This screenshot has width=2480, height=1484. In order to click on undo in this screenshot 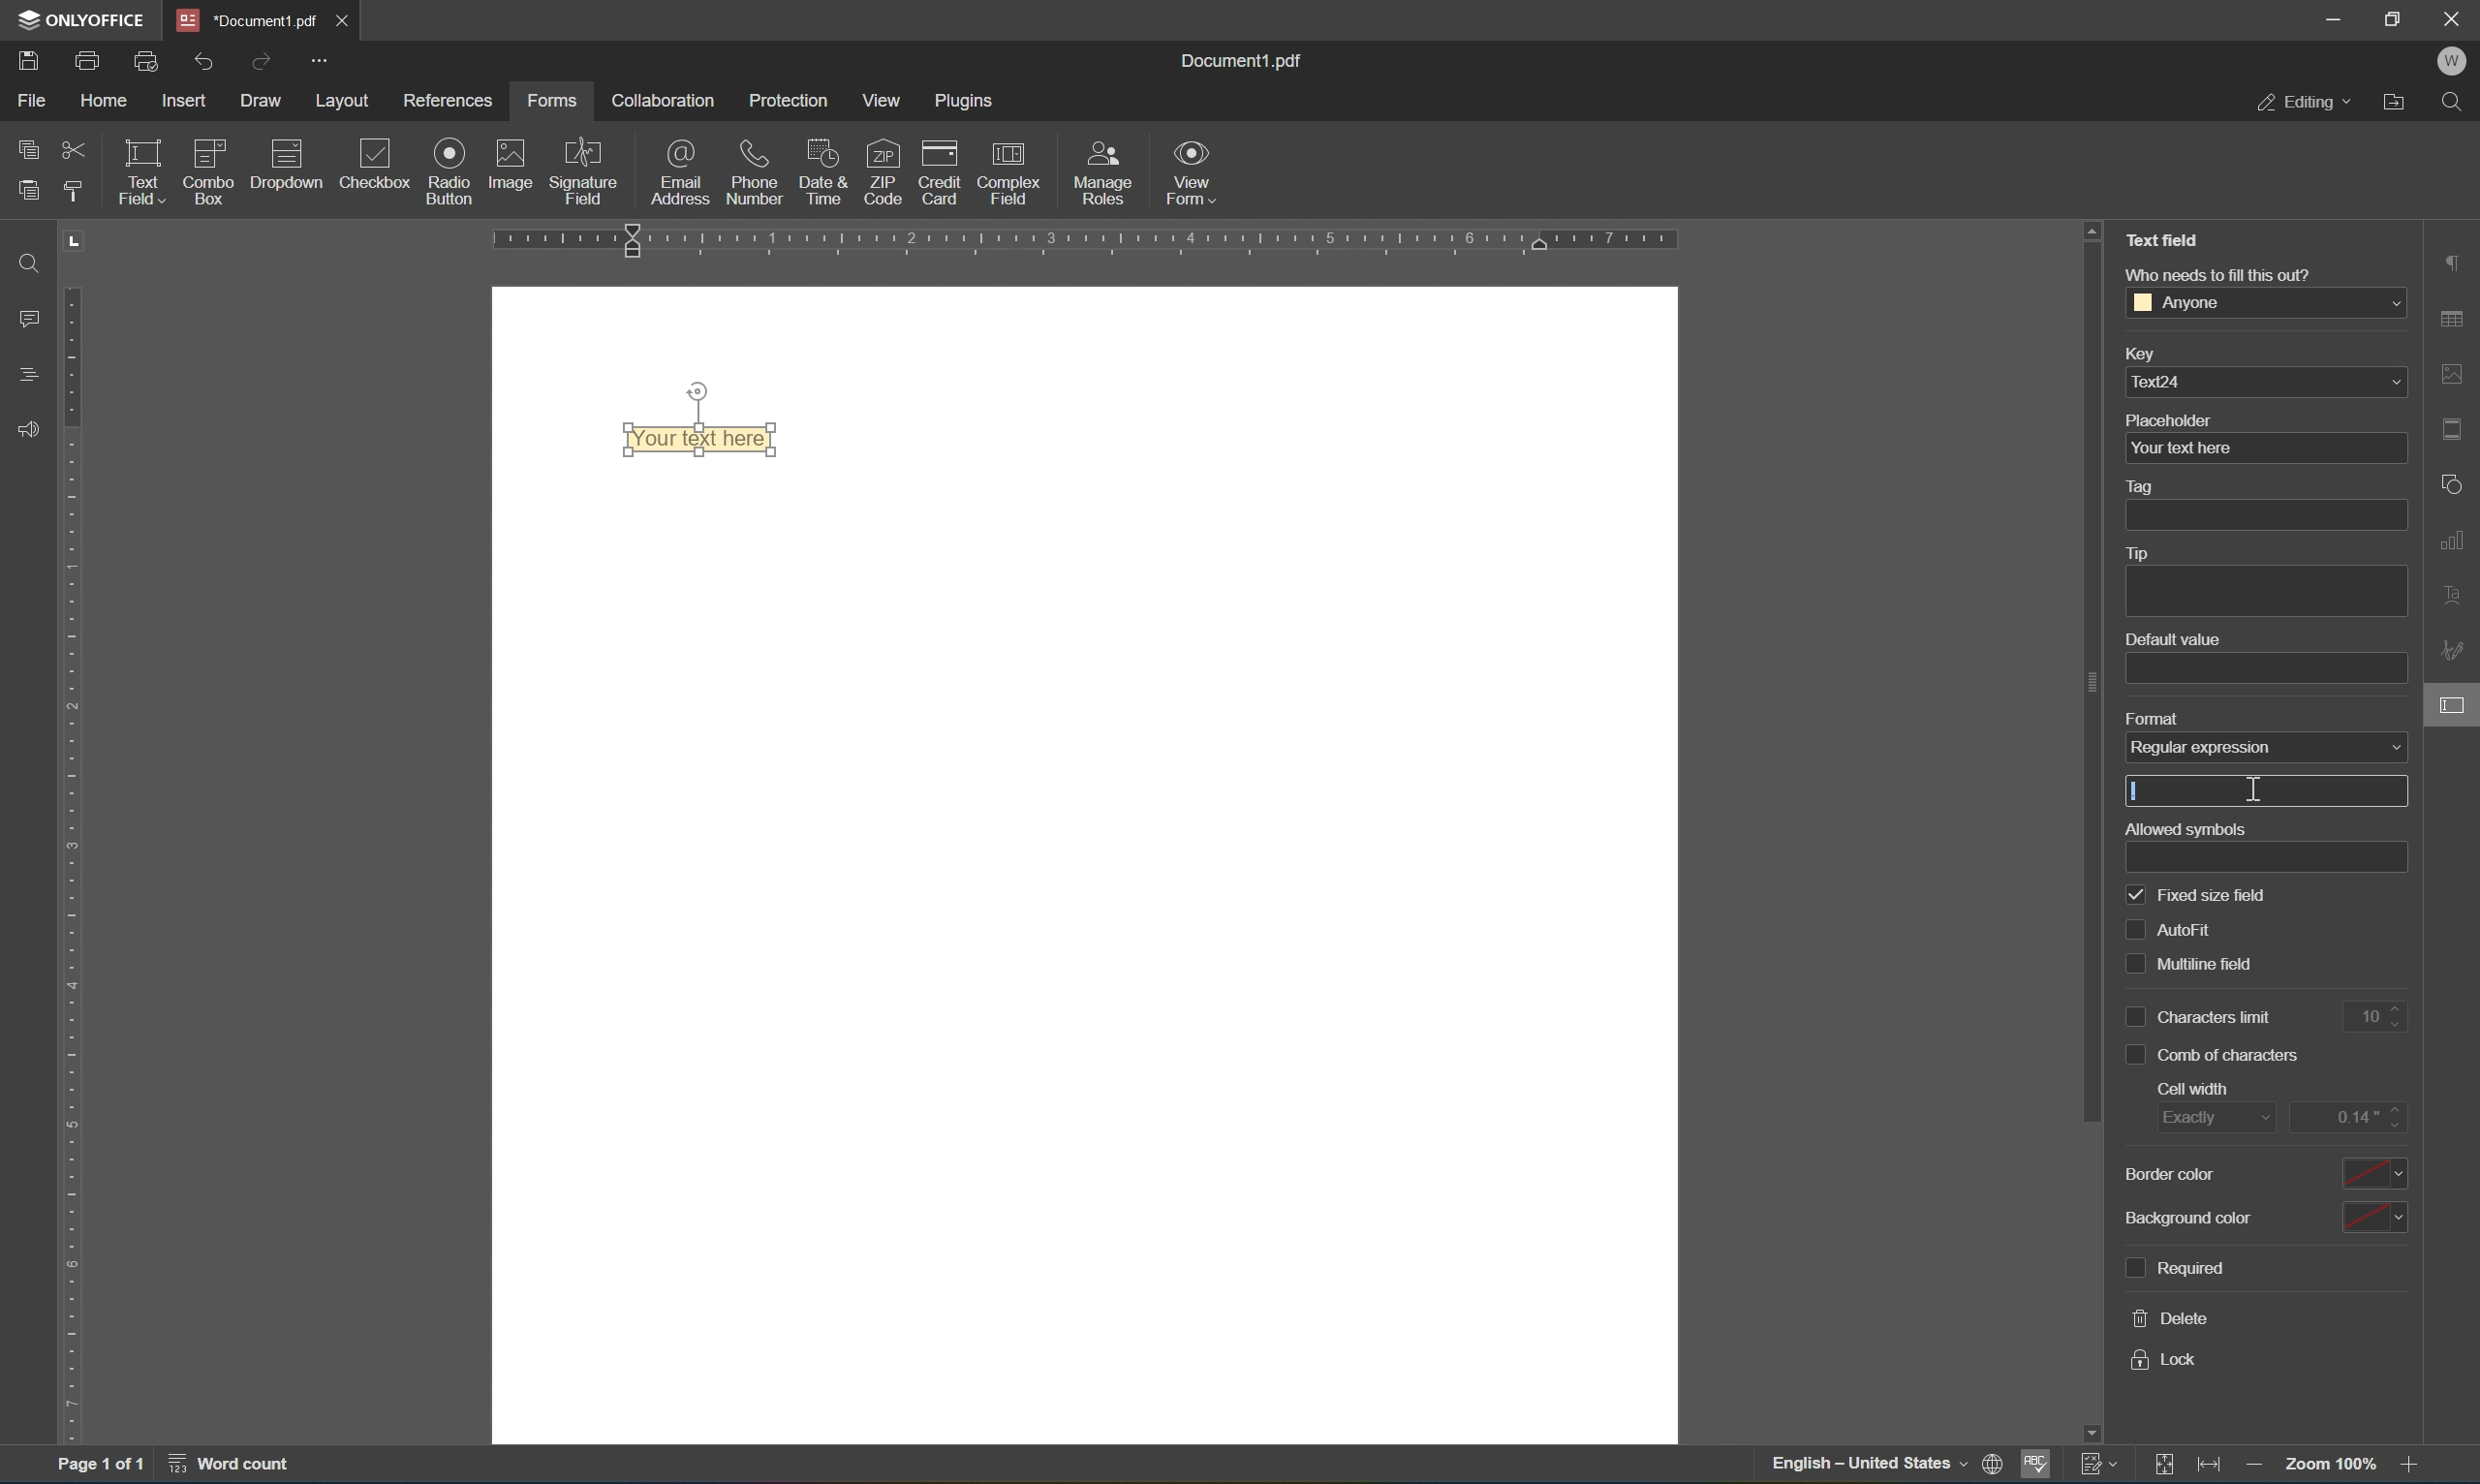, I will do `click(203, 64)`.